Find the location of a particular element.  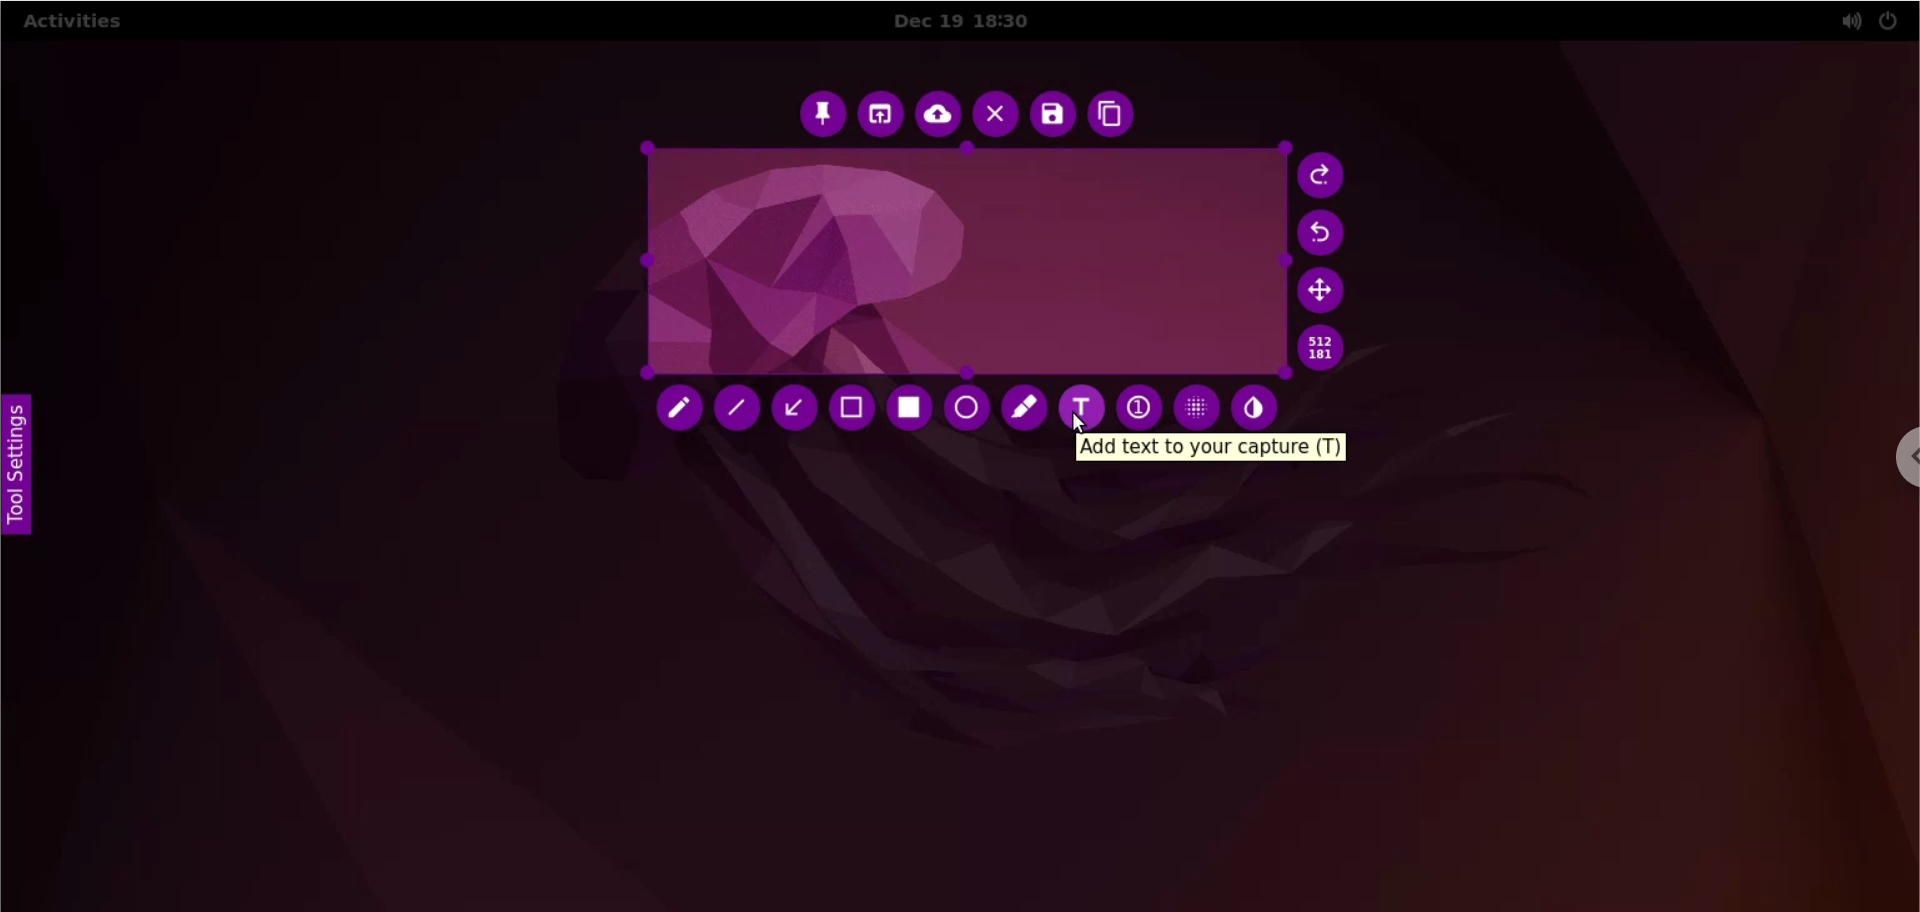

pencil tool is located at coordinates (680, 411).